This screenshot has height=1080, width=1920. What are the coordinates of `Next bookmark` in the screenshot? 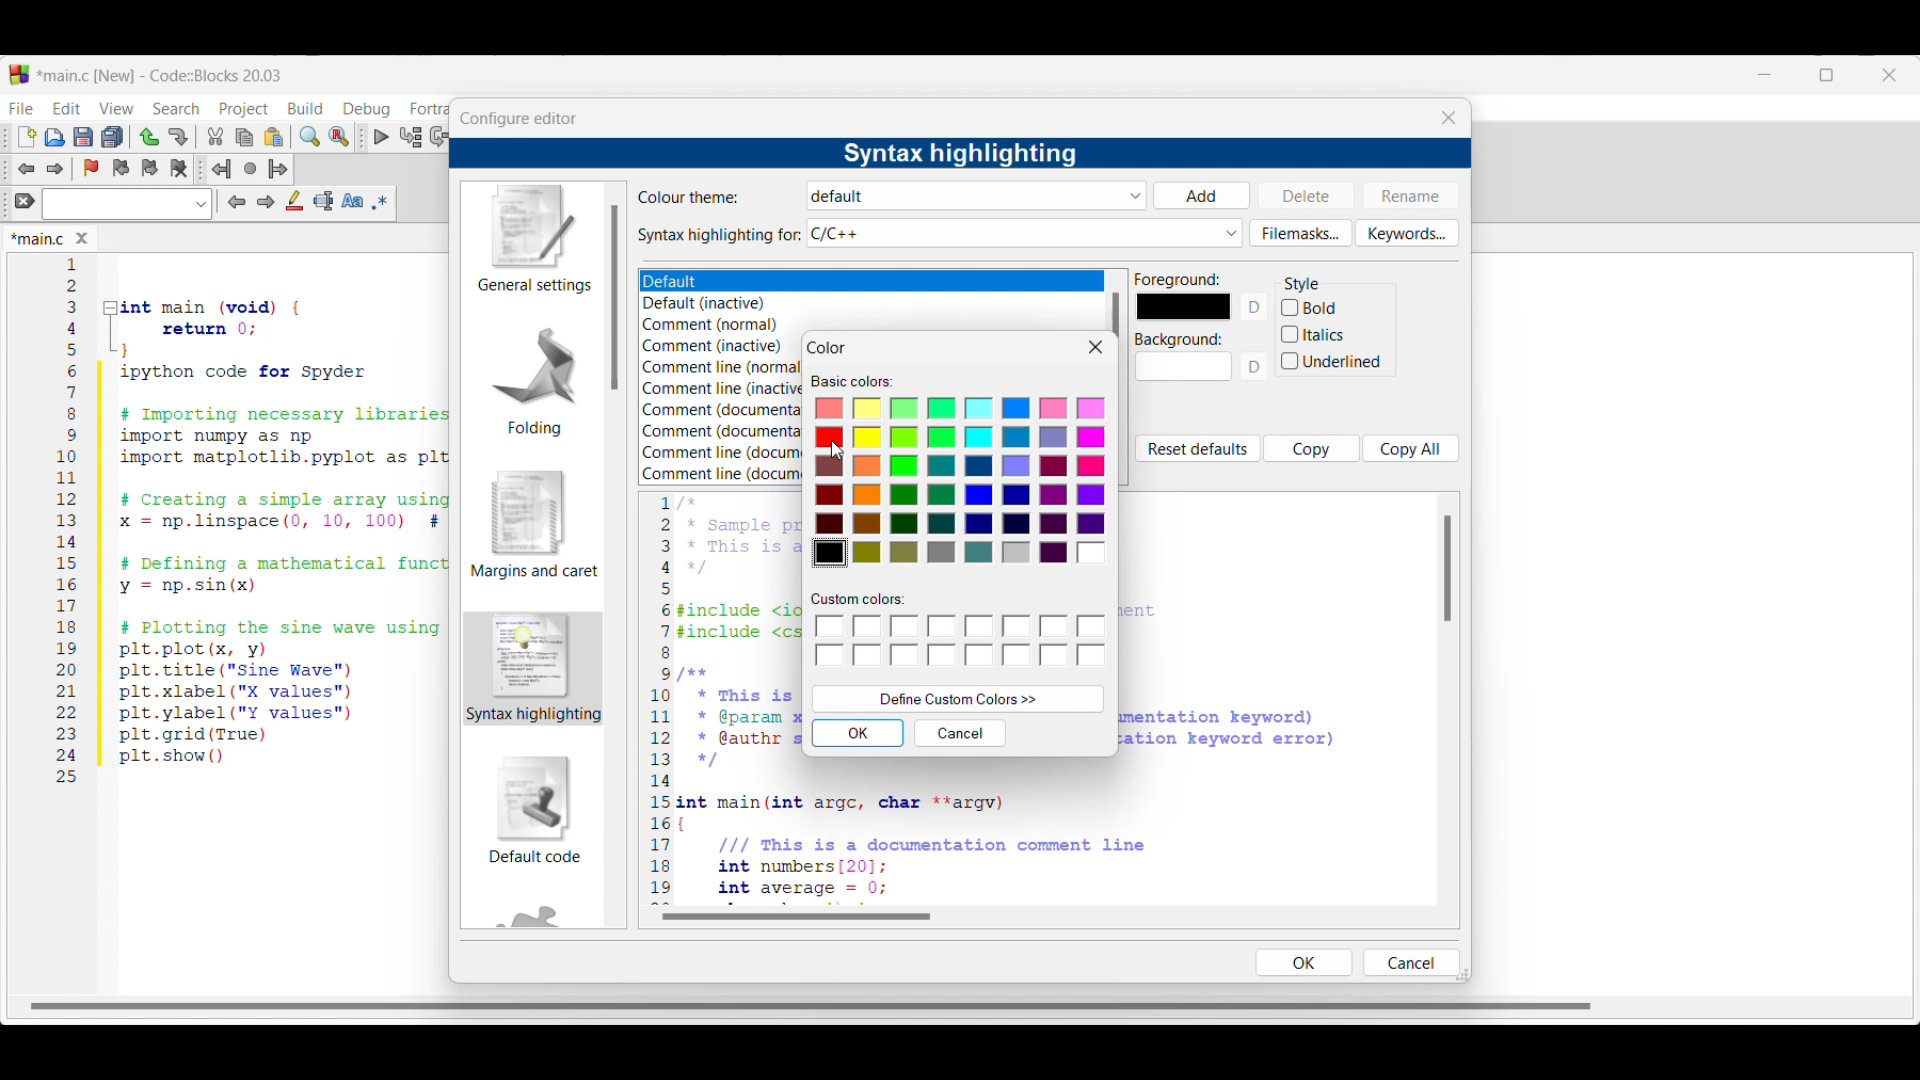 It's located at (149, 168).